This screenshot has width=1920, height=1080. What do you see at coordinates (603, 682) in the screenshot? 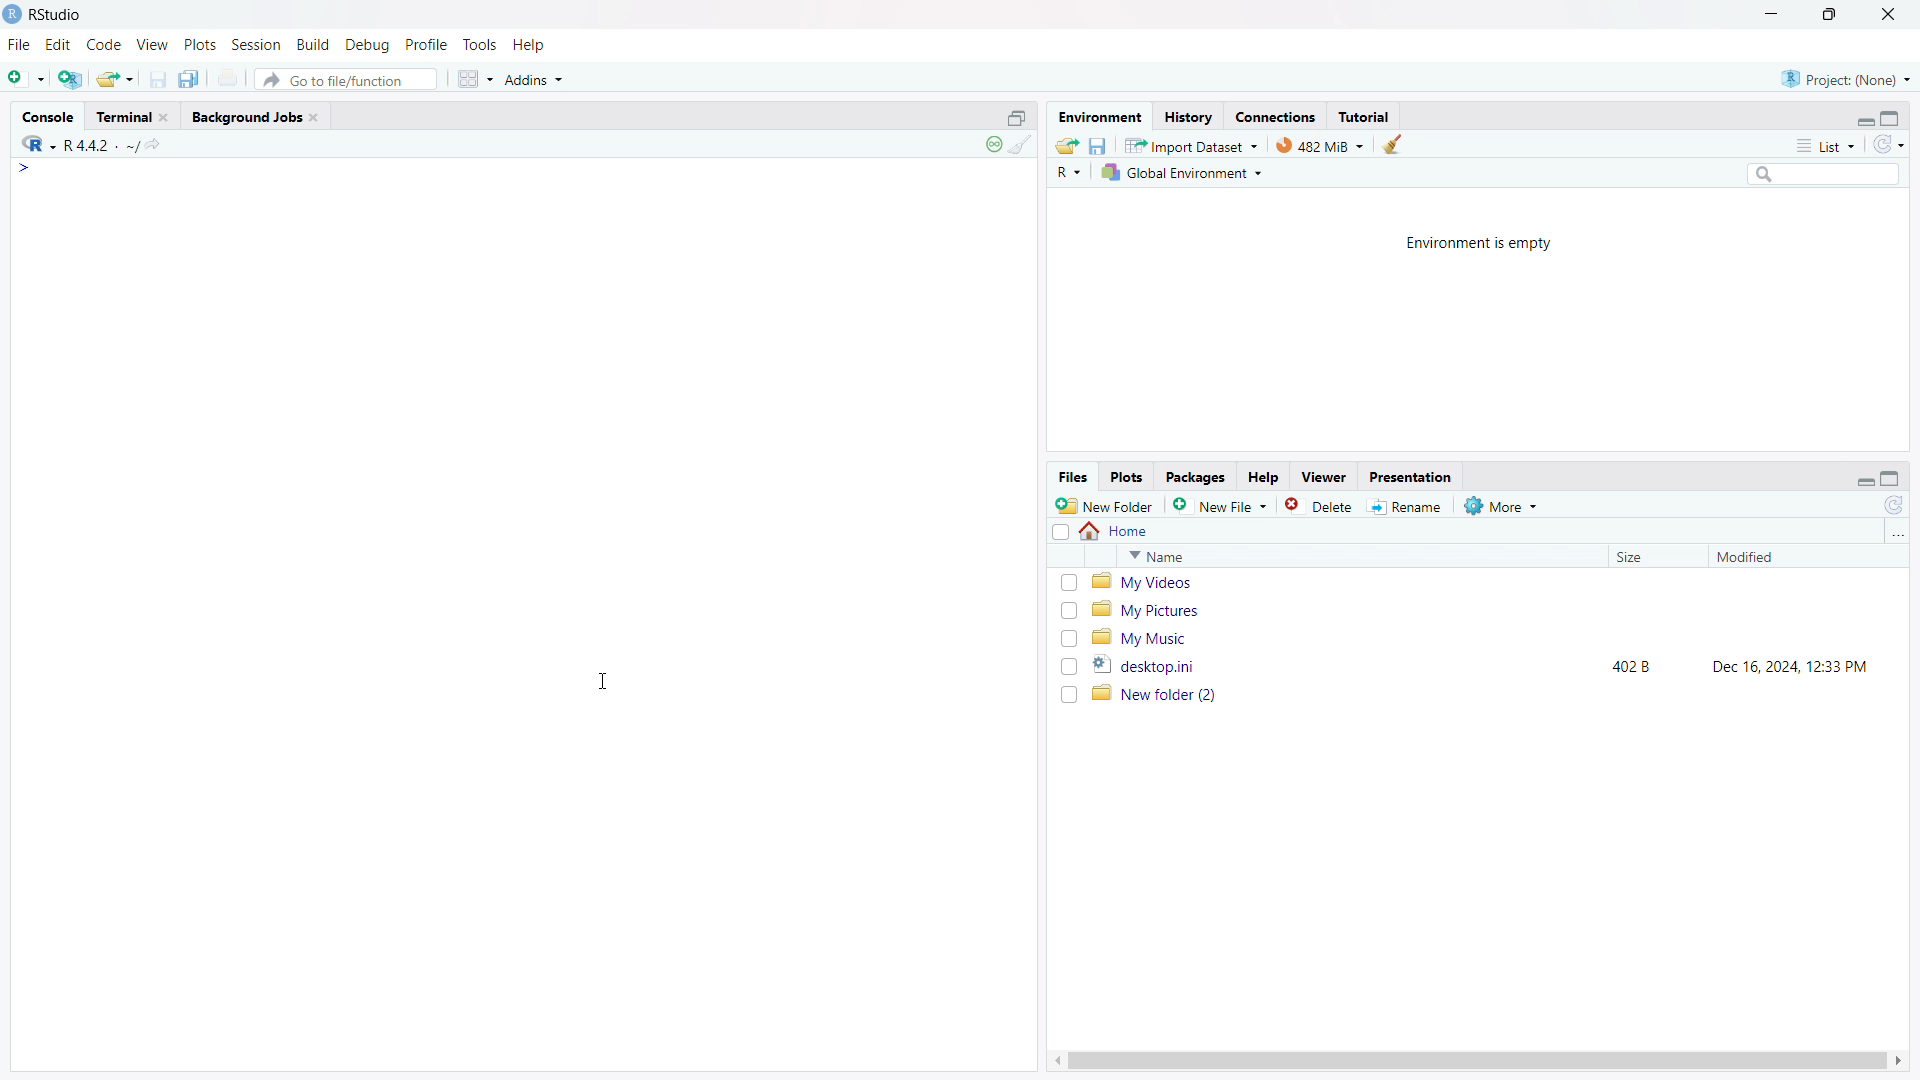
I see `cursor` at bounding box center [603, 682].